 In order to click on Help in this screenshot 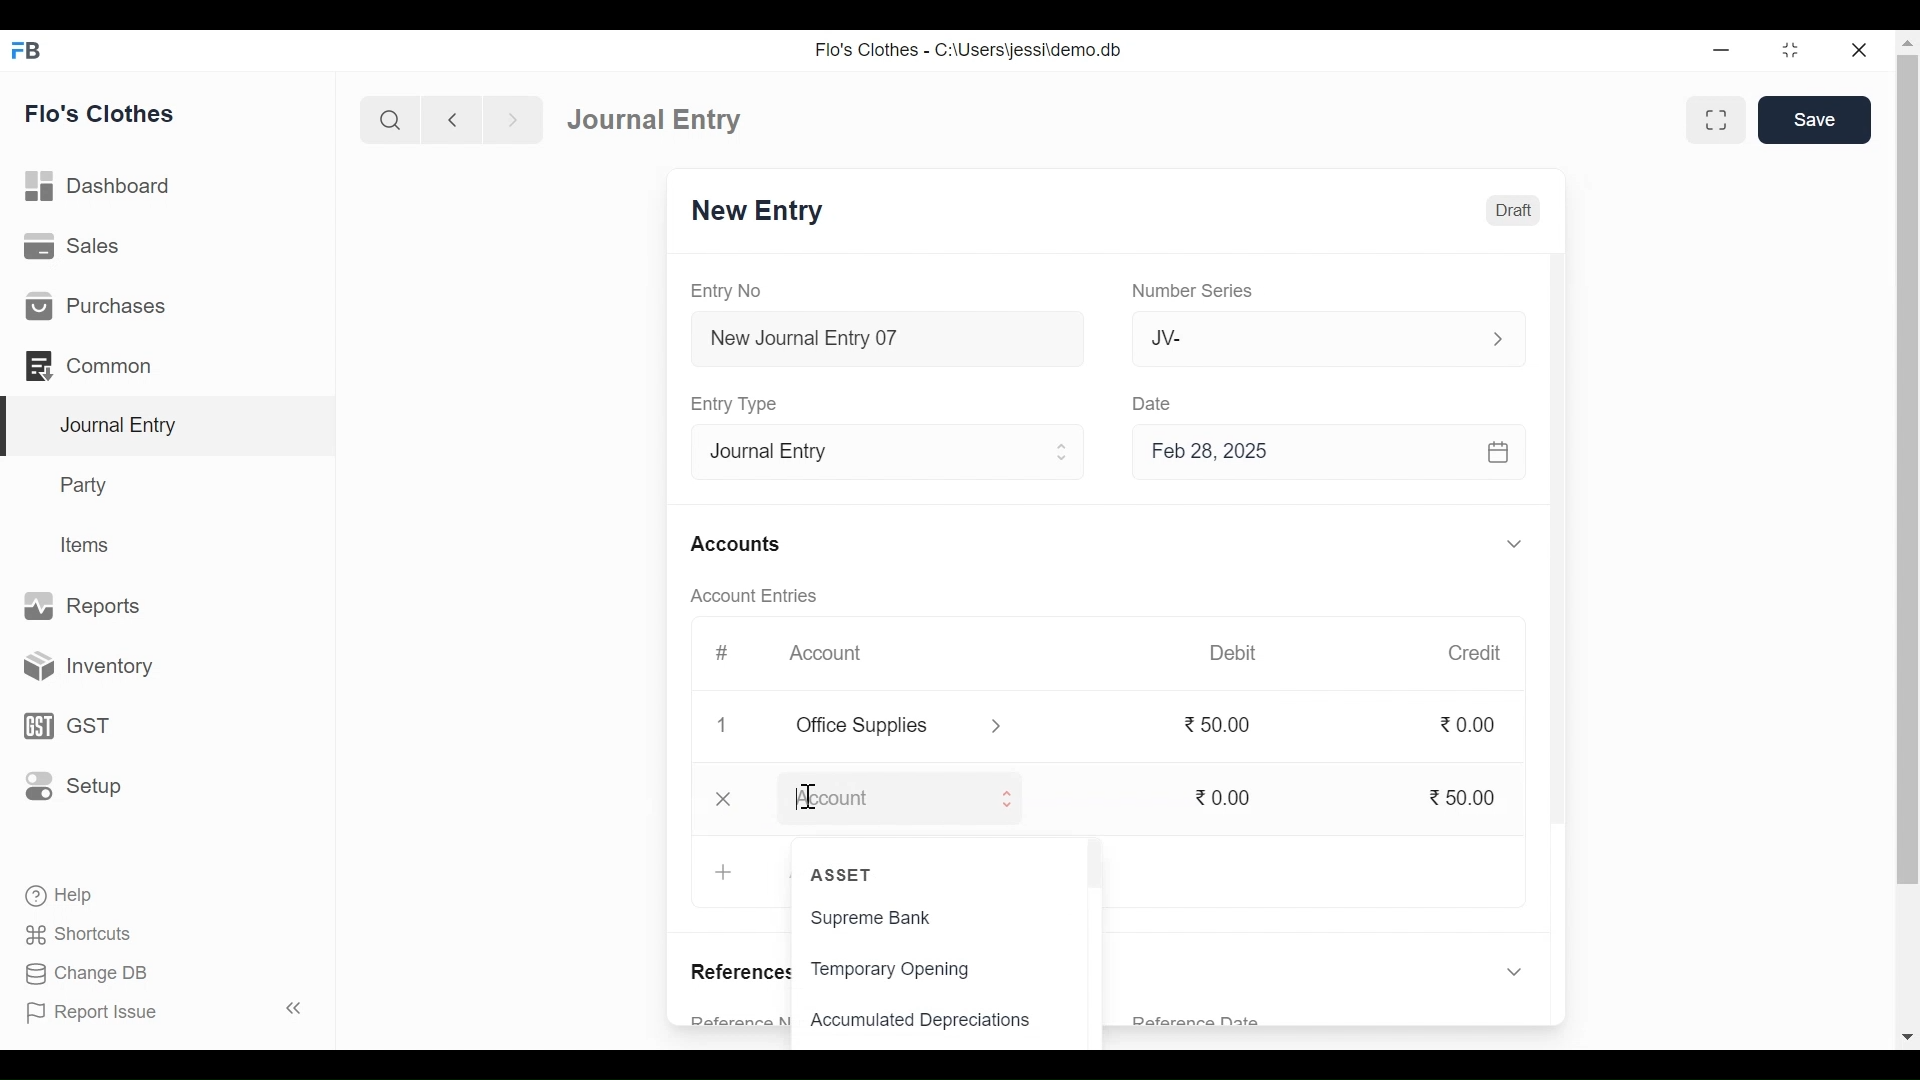, I will do `click(57, 893)`.